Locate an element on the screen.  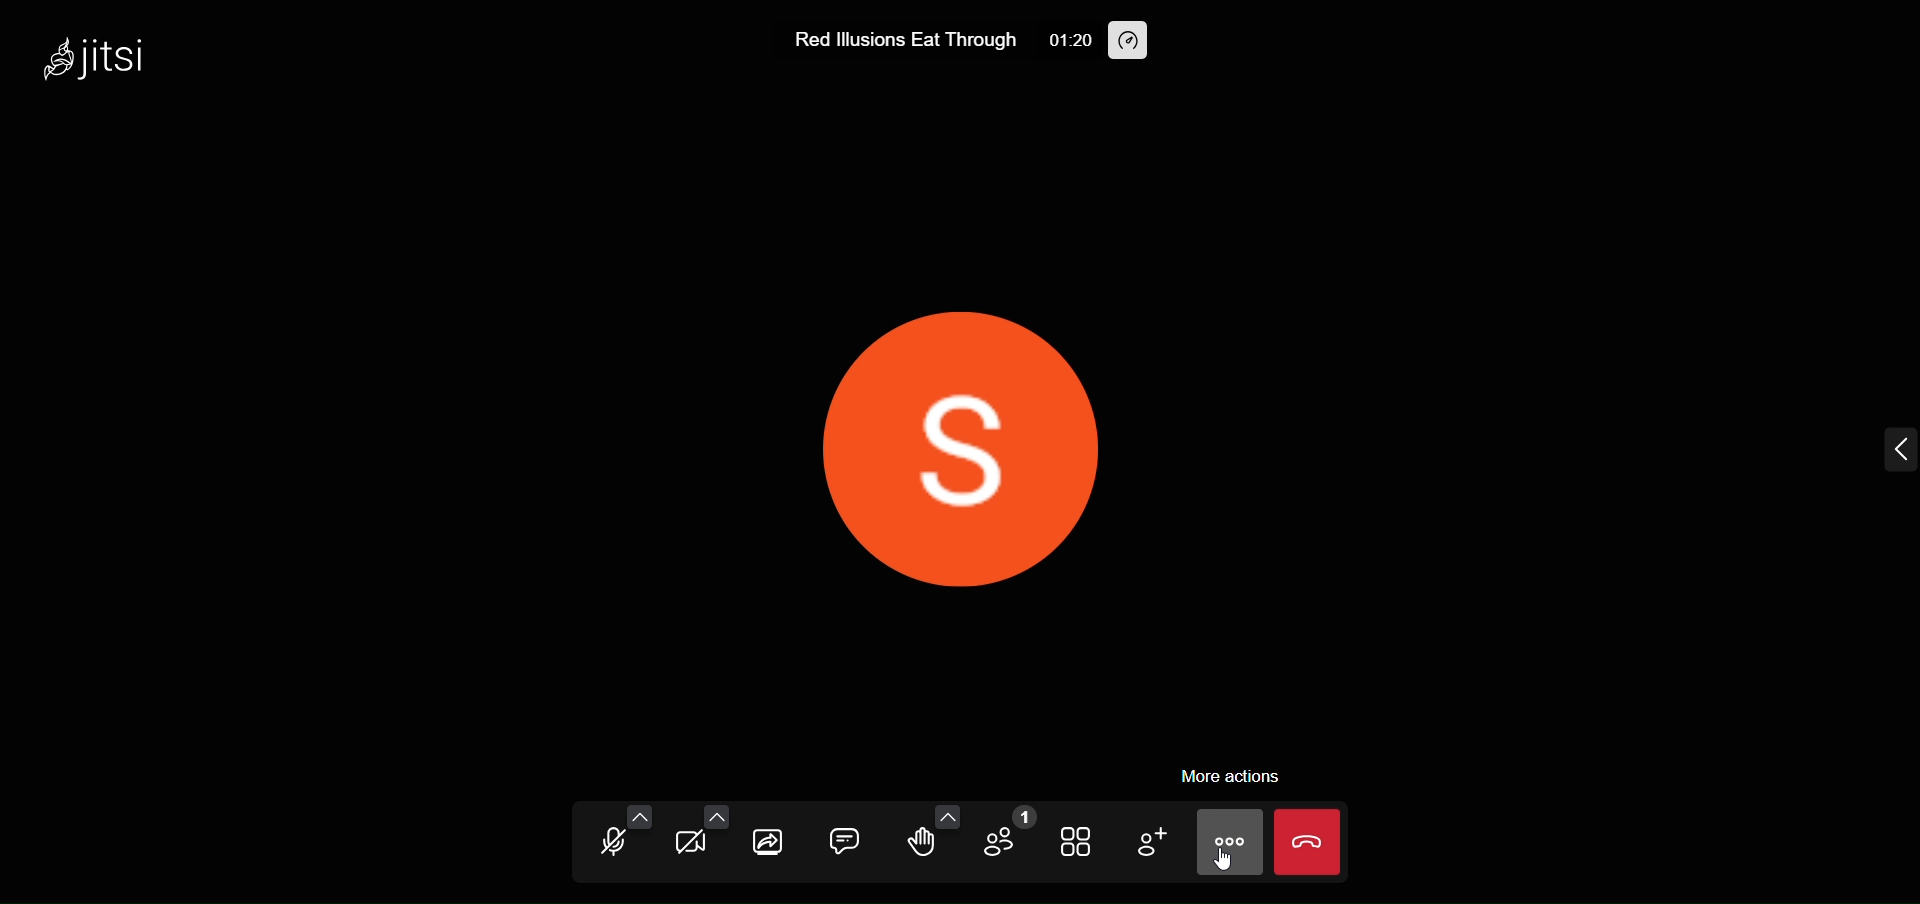
microphone is located at coordinates (611, 843).